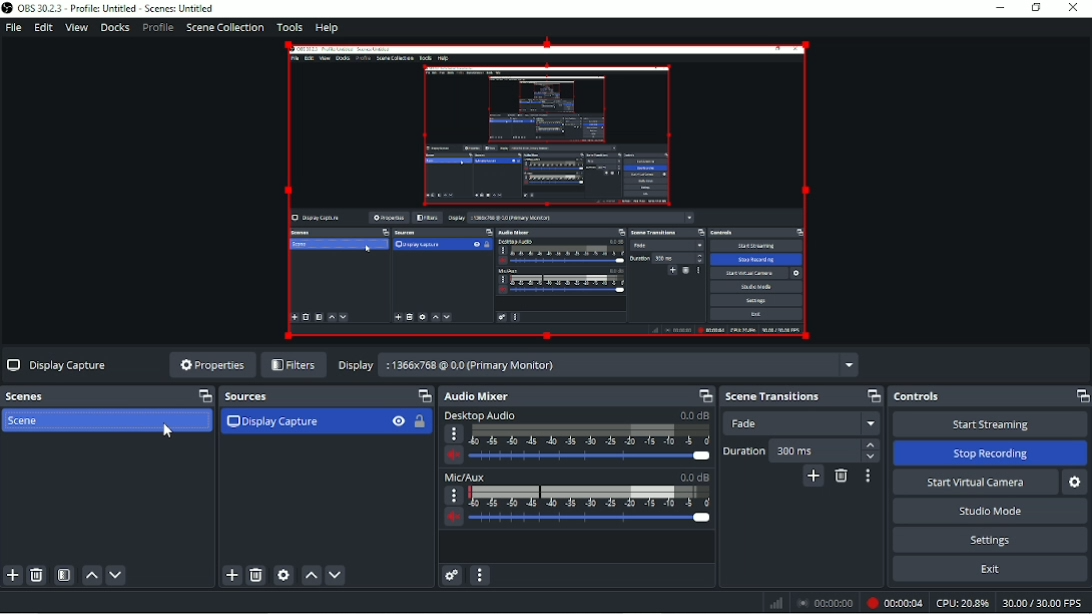  Describe the element at coordinates (702, 395) in the screenshot. I see `Maximize` at that location.